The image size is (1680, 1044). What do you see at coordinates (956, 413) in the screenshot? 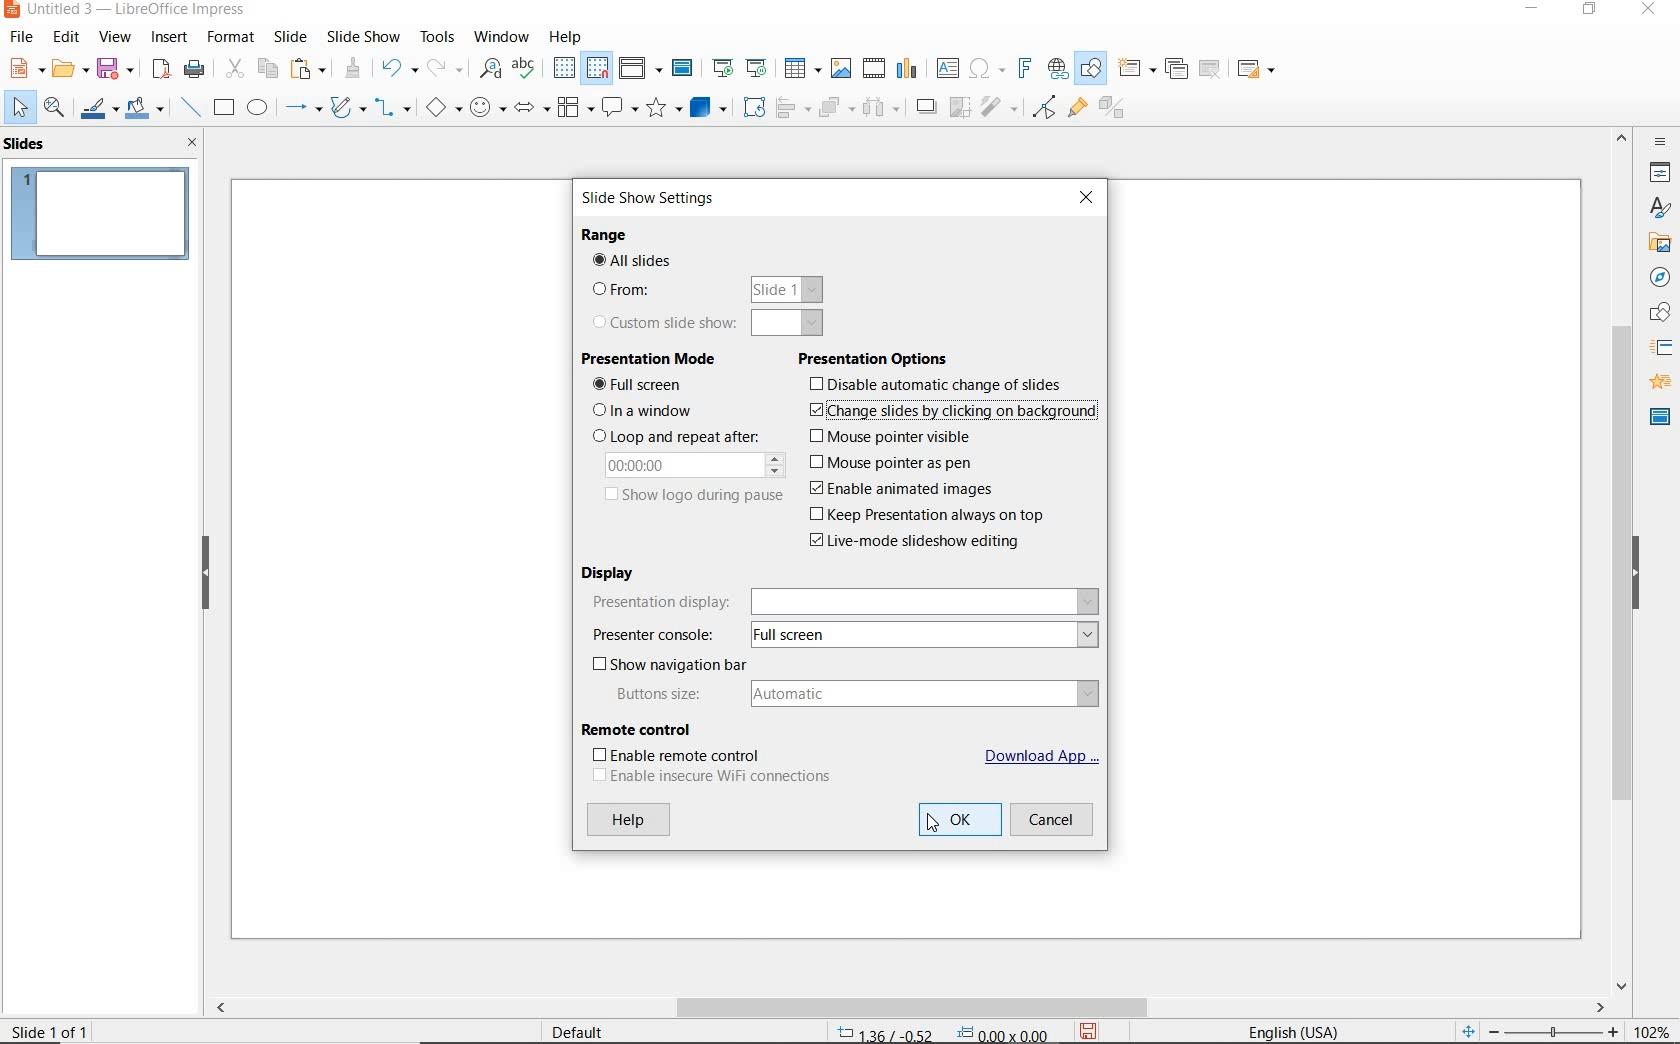
I see `change slides by clicking on background` at bounding box center [956, 413].